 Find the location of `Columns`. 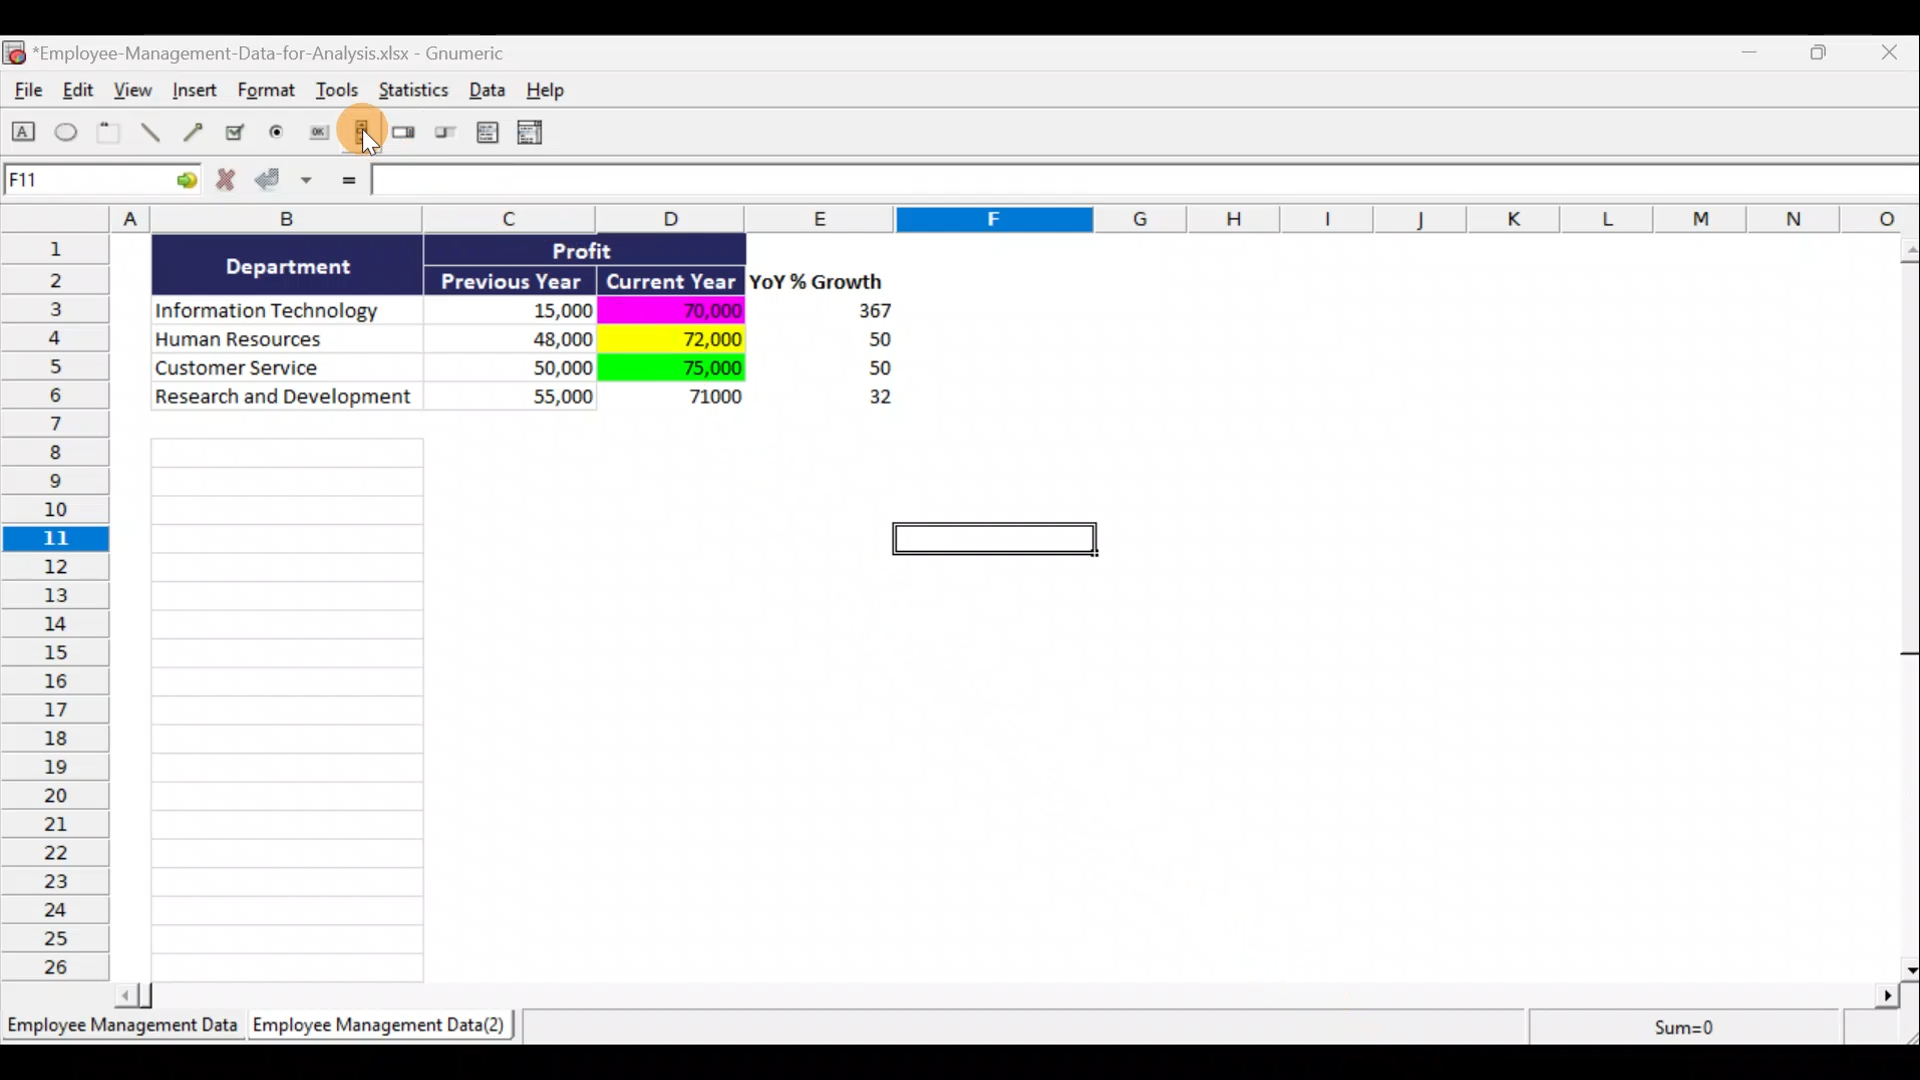

Columns is located at coordinates (967, 218).